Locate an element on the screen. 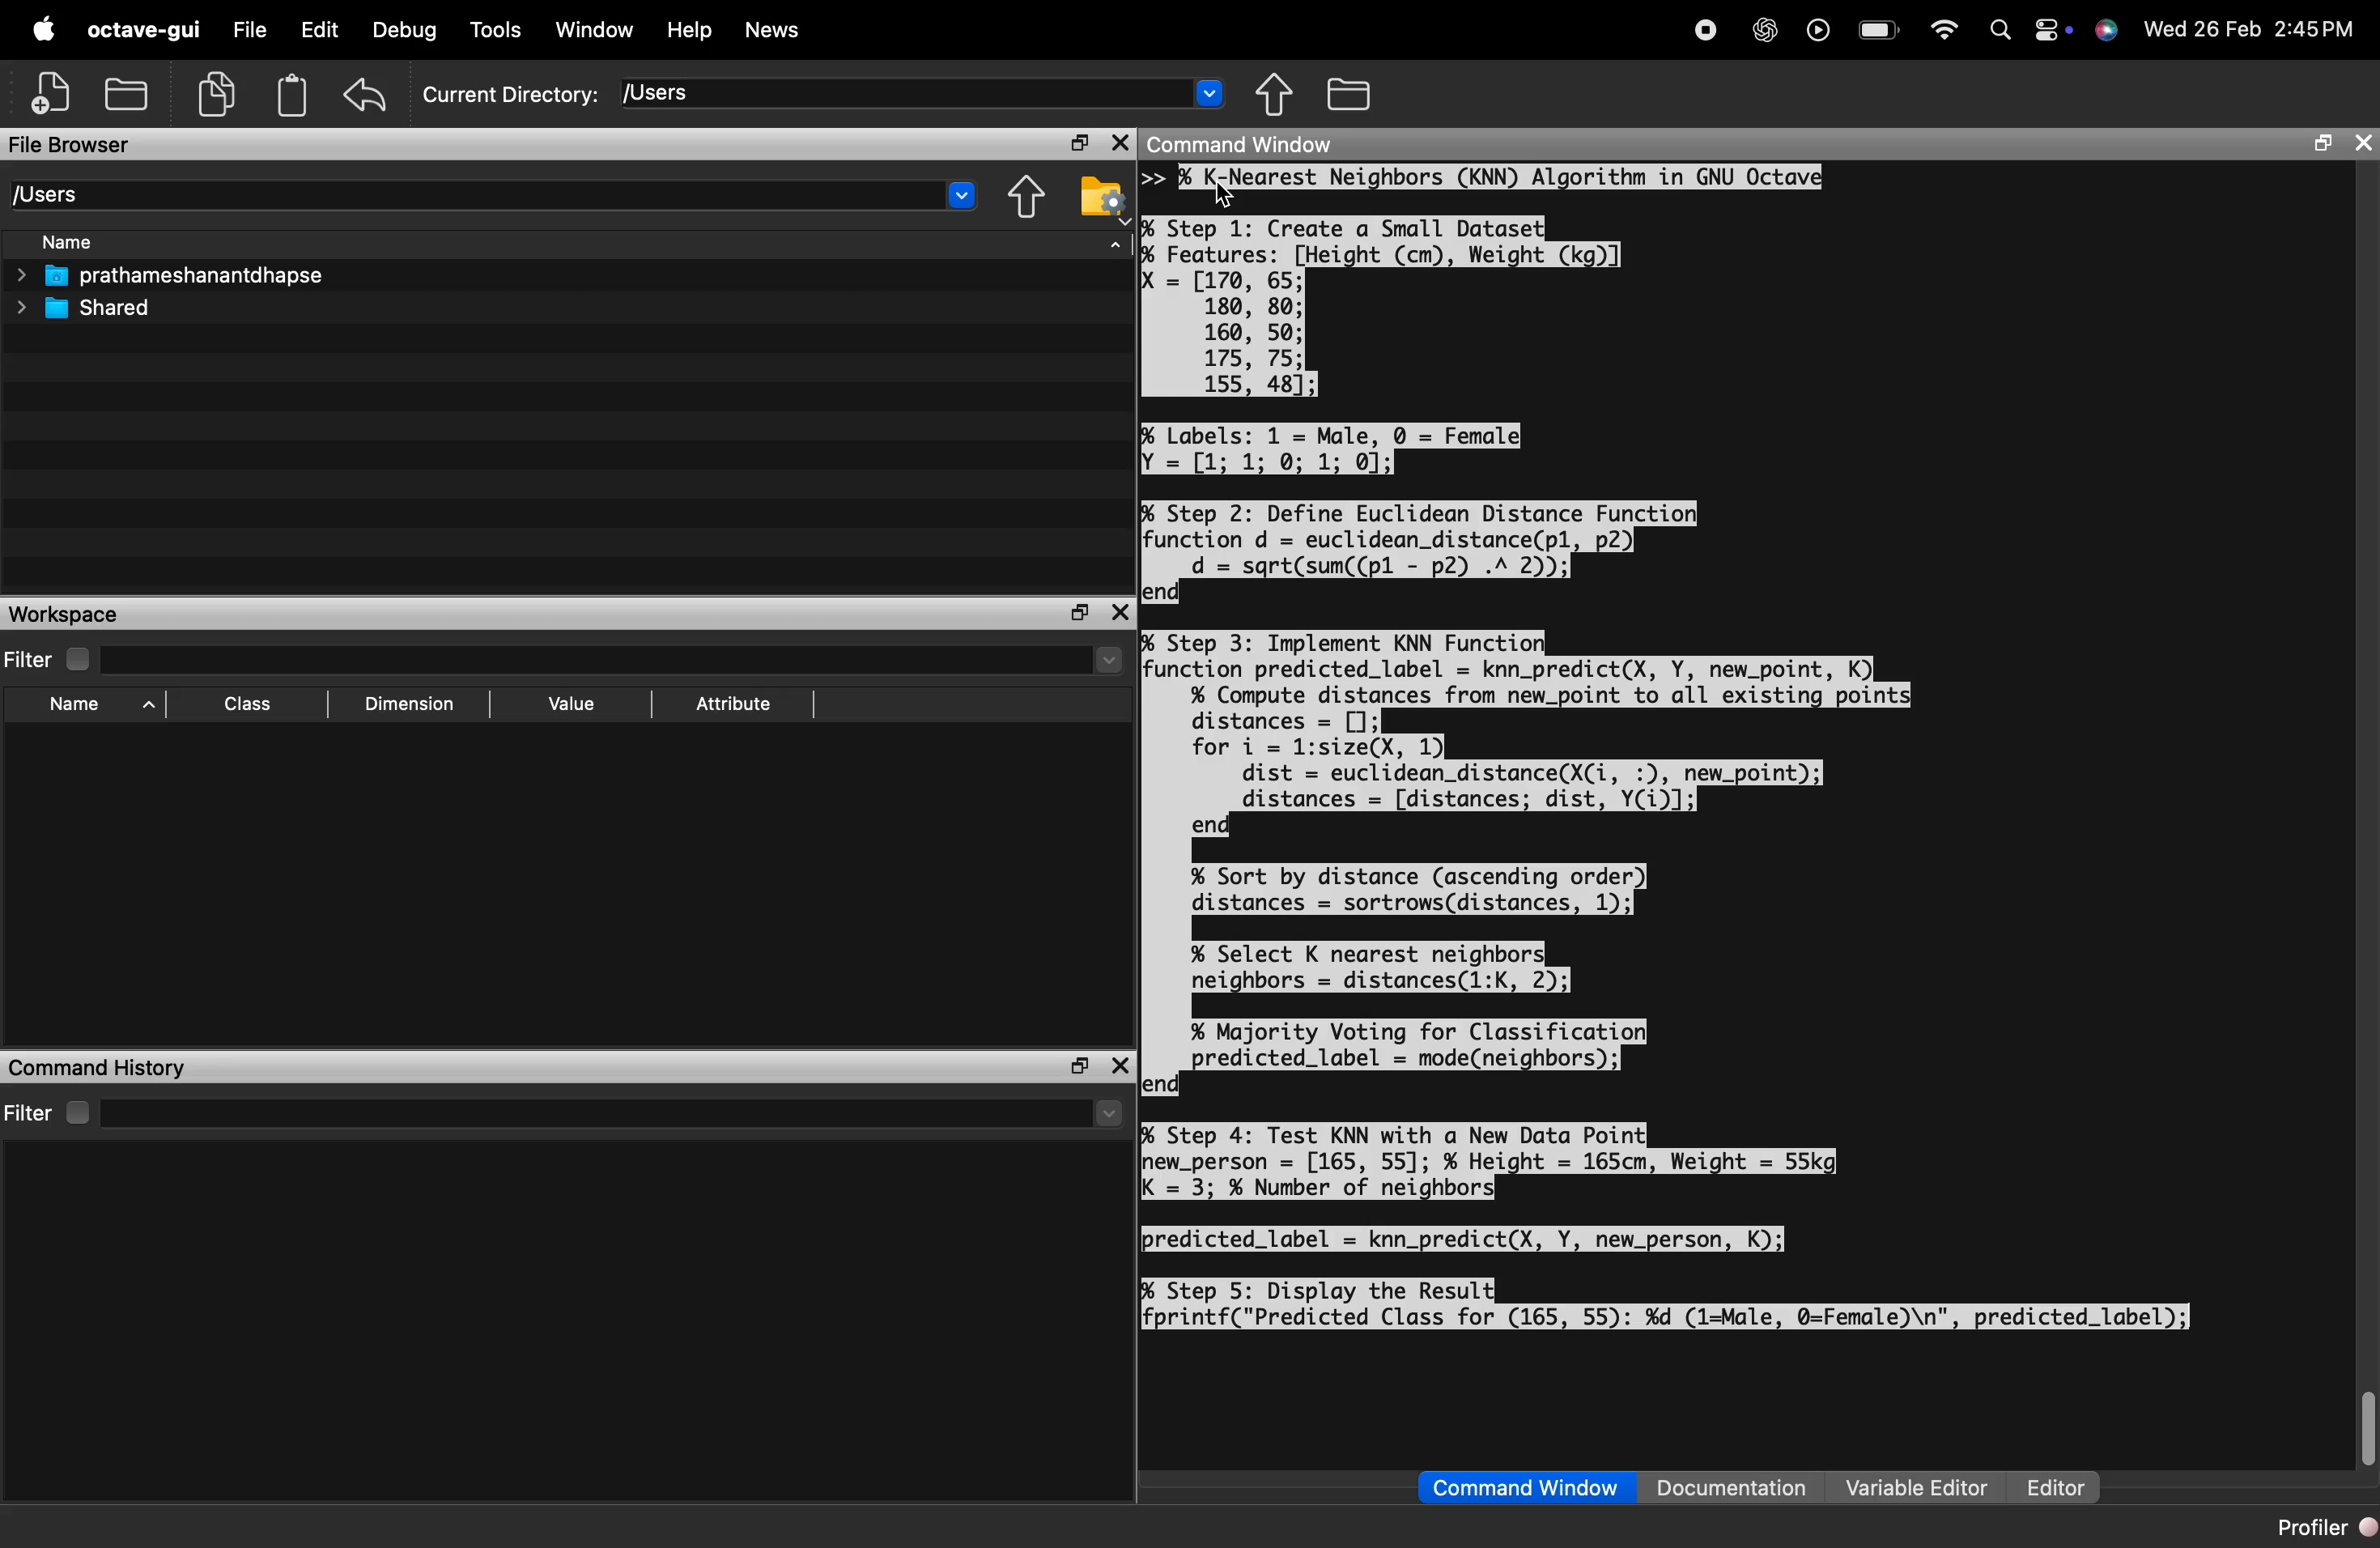 This screenshot has width=2380, height=1548. move is located at coordinates (1023, 201).